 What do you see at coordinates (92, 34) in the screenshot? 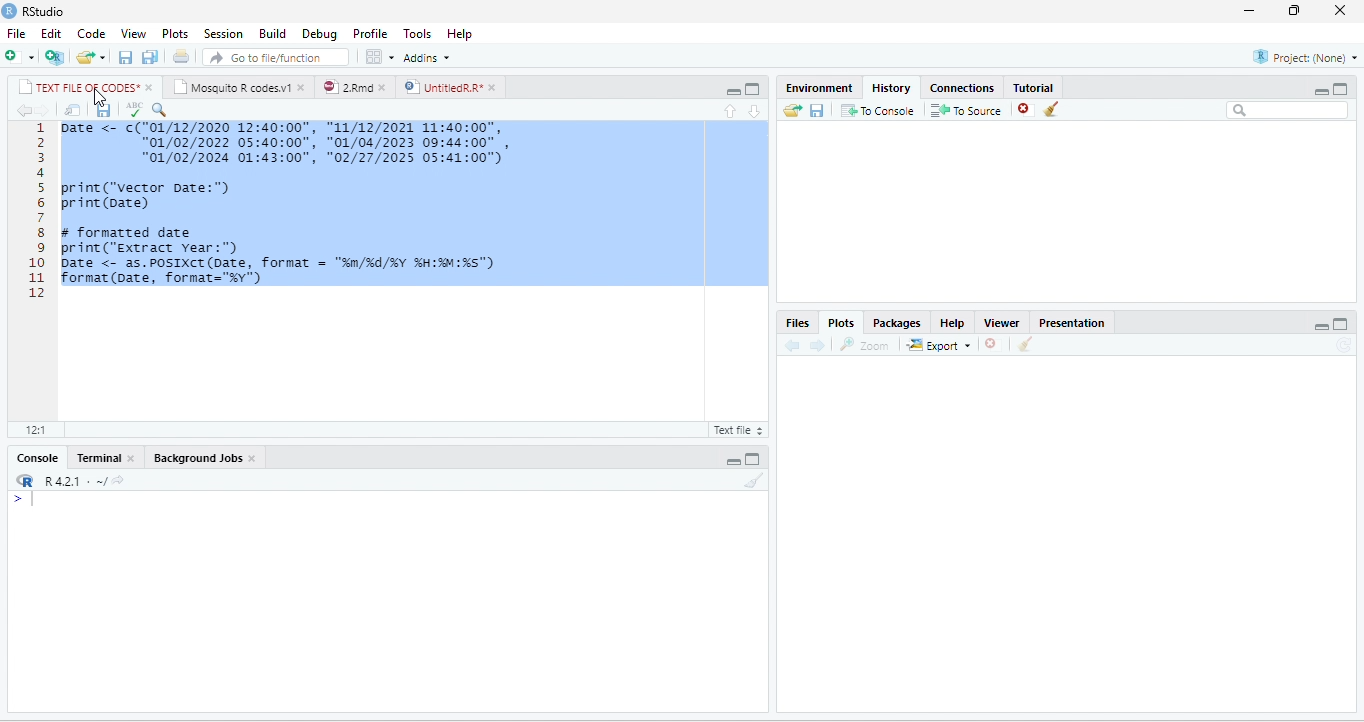
I see `Code` at bounding box center [92, 34].